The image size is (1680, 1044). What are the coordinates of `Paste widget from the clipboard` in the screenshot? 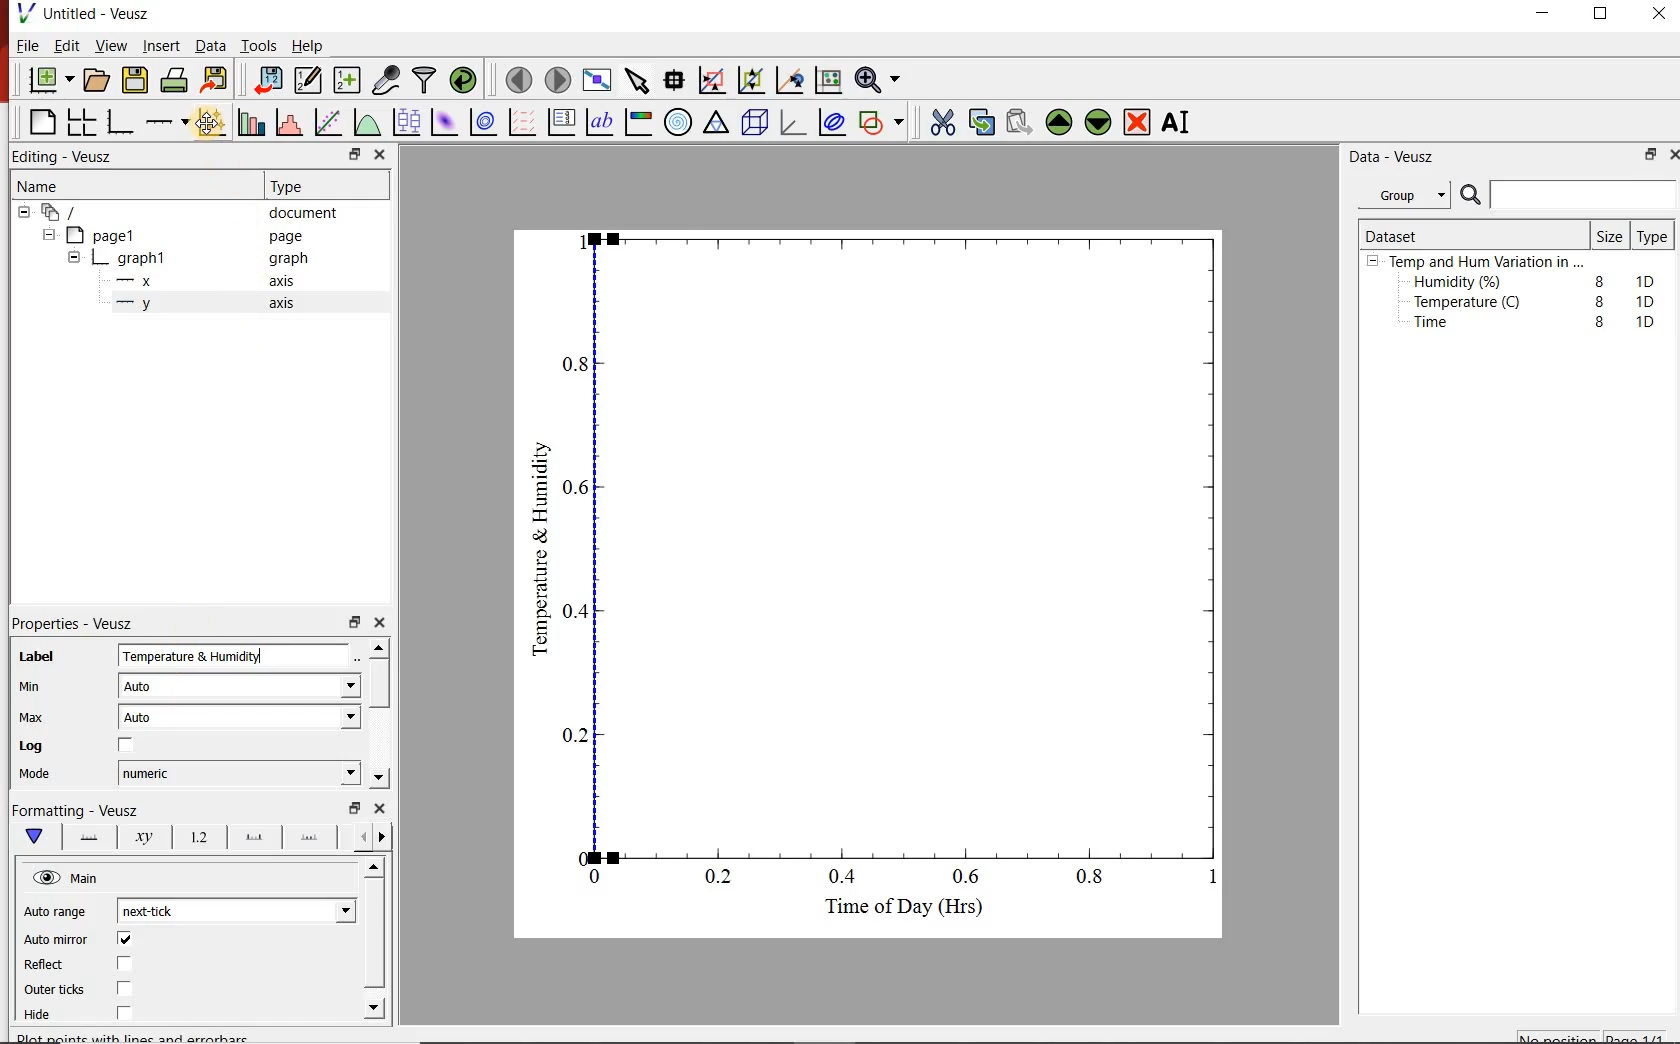 It's located at (1020, 121).